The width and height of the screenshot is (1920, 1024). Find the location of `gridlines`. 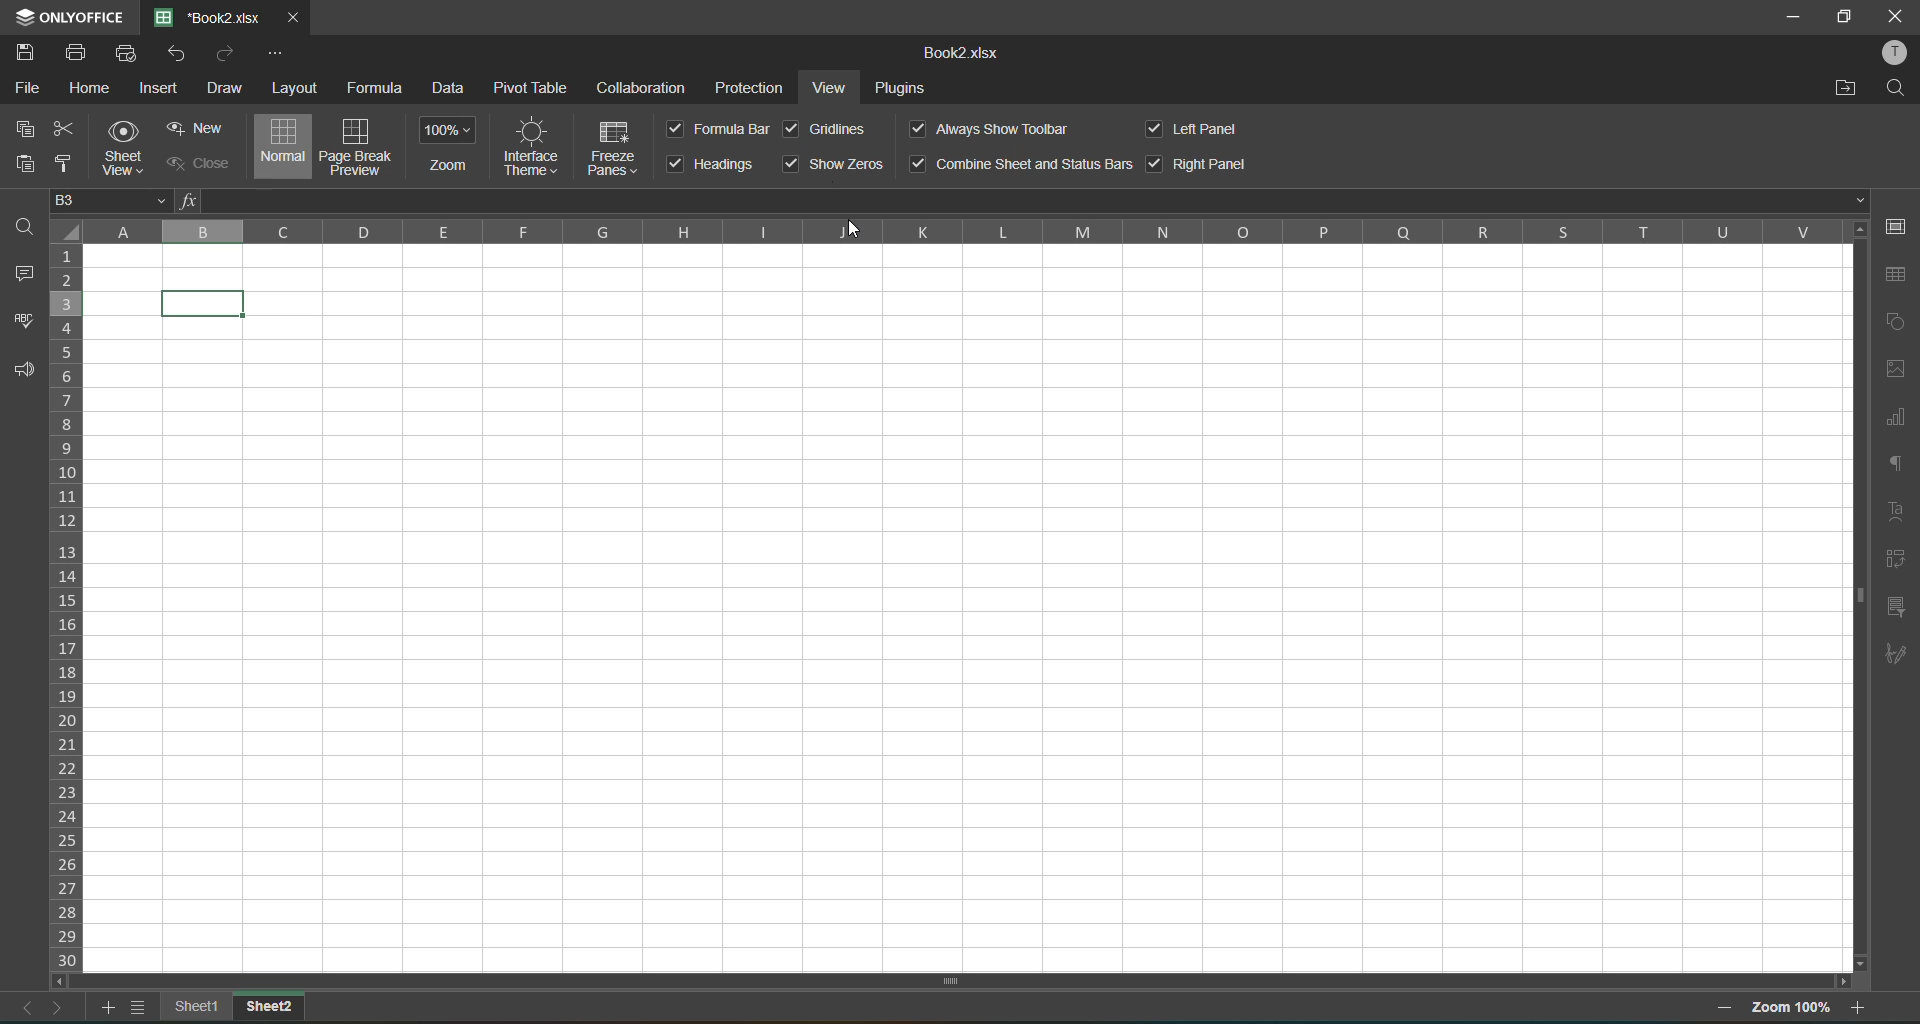

gridlines is located at coordinates (838, 130).